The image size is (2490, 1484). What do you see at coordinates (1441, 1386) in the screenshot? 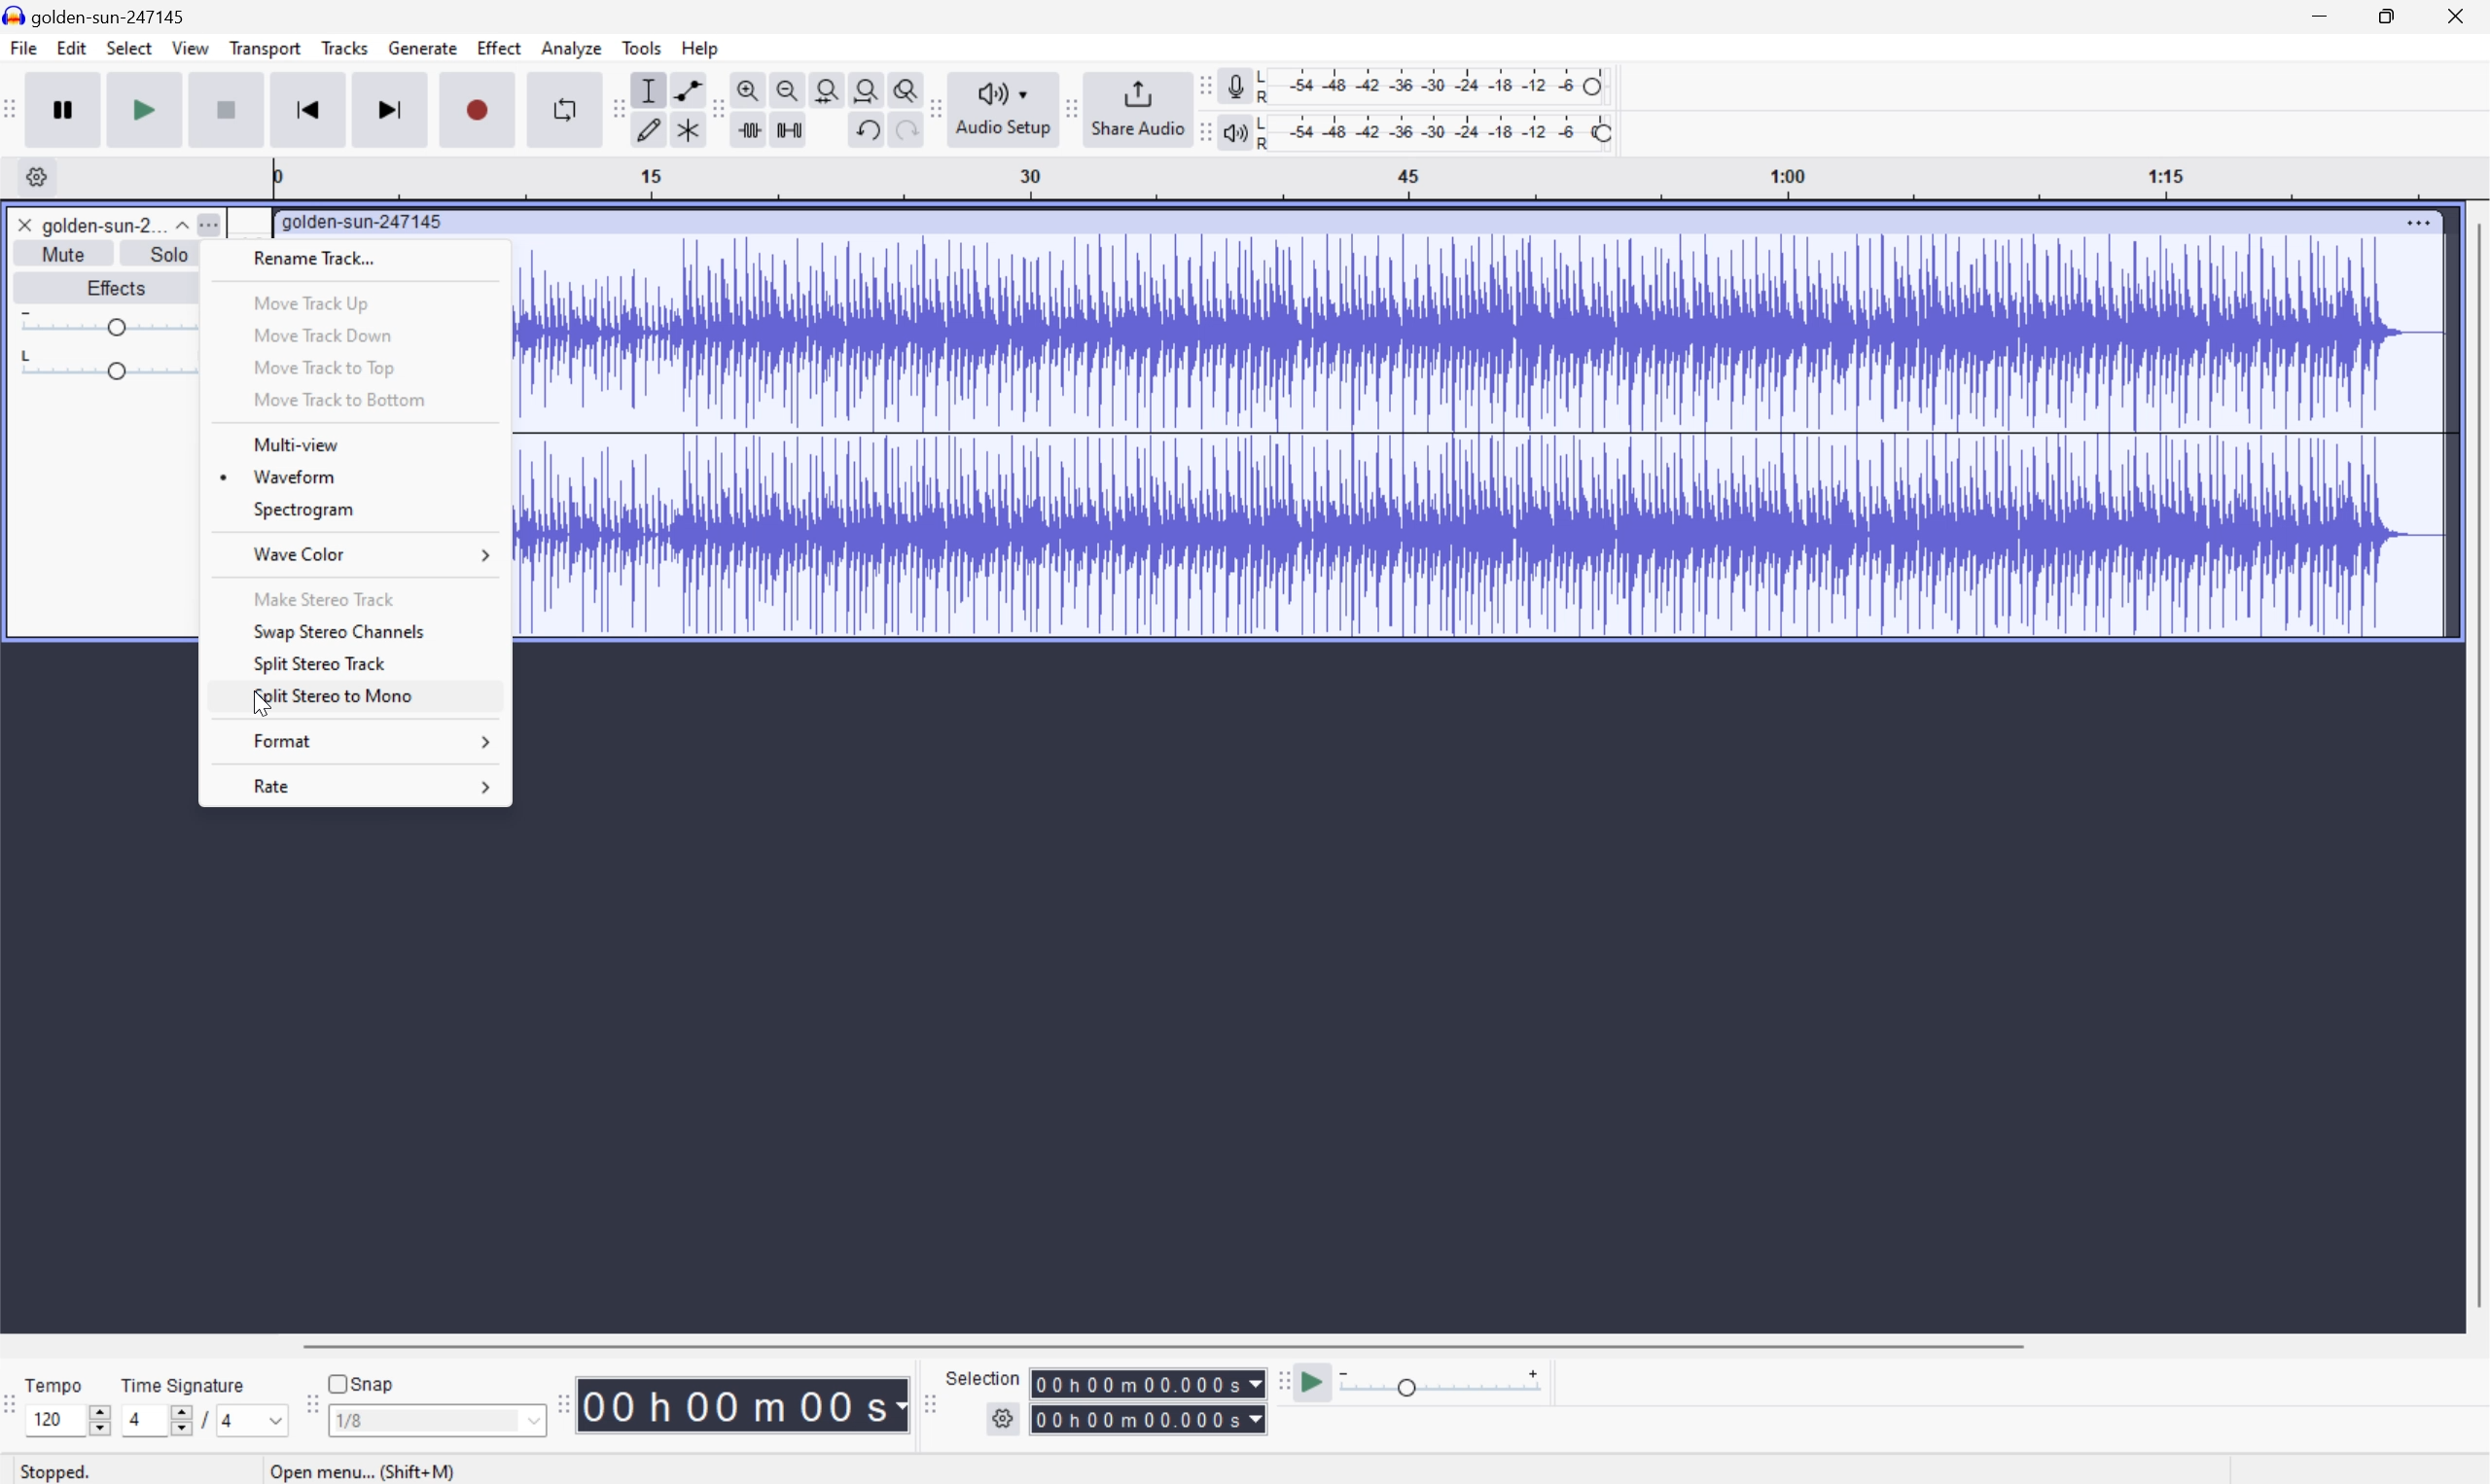
I see `Playback: 1.000 x` at bounding box center [1441, 1386].